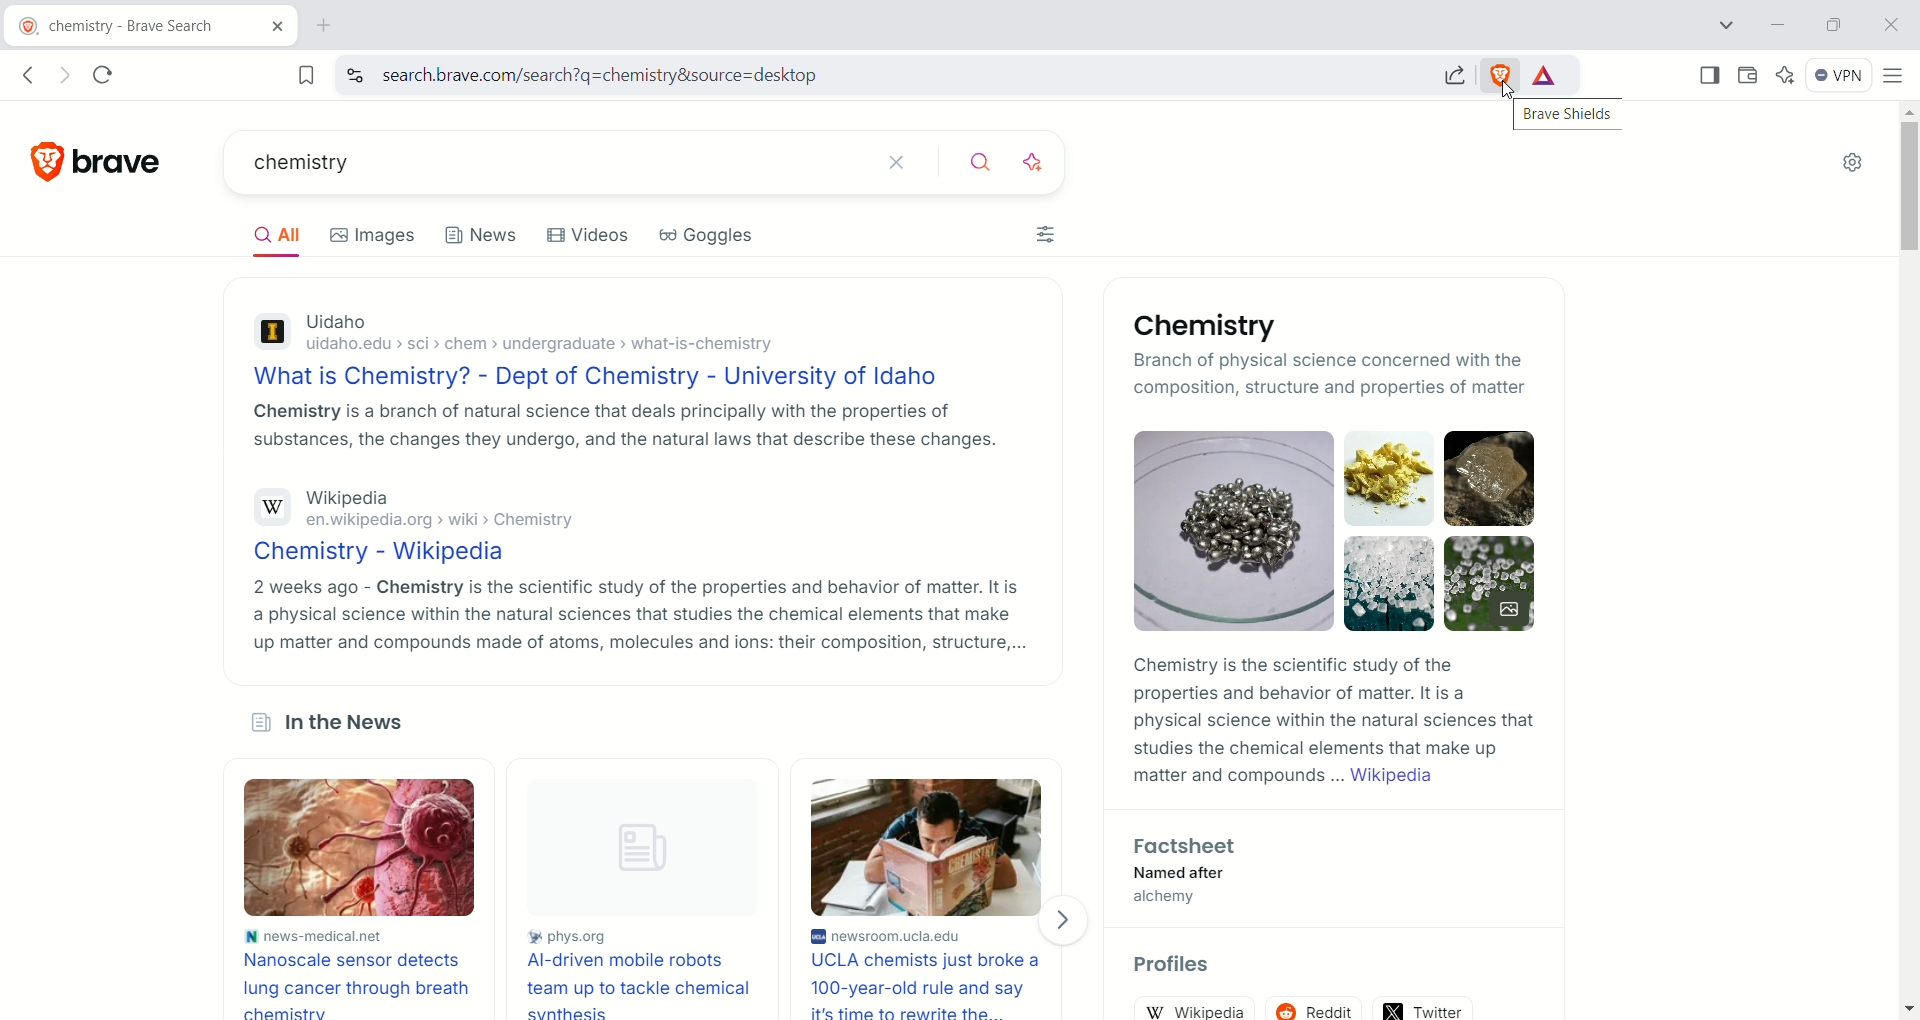 The image size is (1920, 1020). Describe the element at coordinates (890, 77) in the screenshot. I see `search.brave.com/search?q=chemistry&source=desktop` at that location.